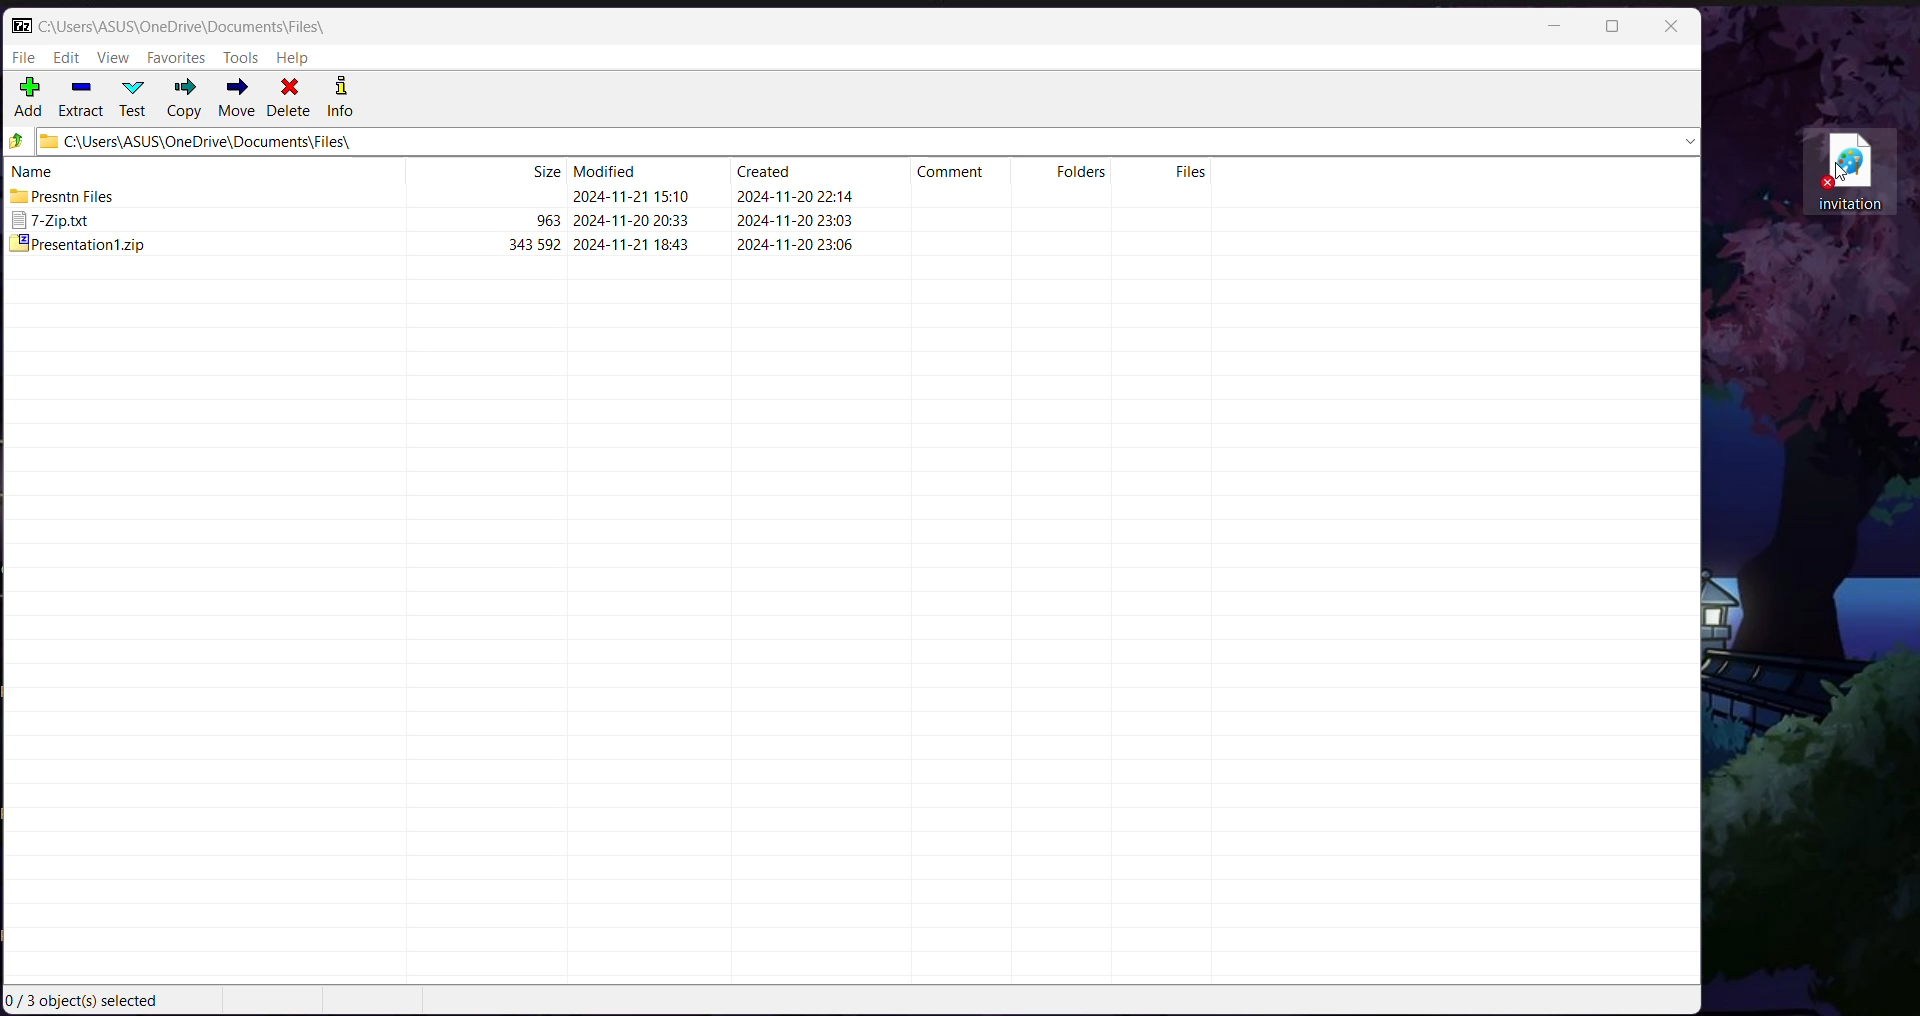 This screenshot has width=1920, height=1016. Describe the element at coordinates (177, 59) in the screenshot. I see `Favorites` at that location.